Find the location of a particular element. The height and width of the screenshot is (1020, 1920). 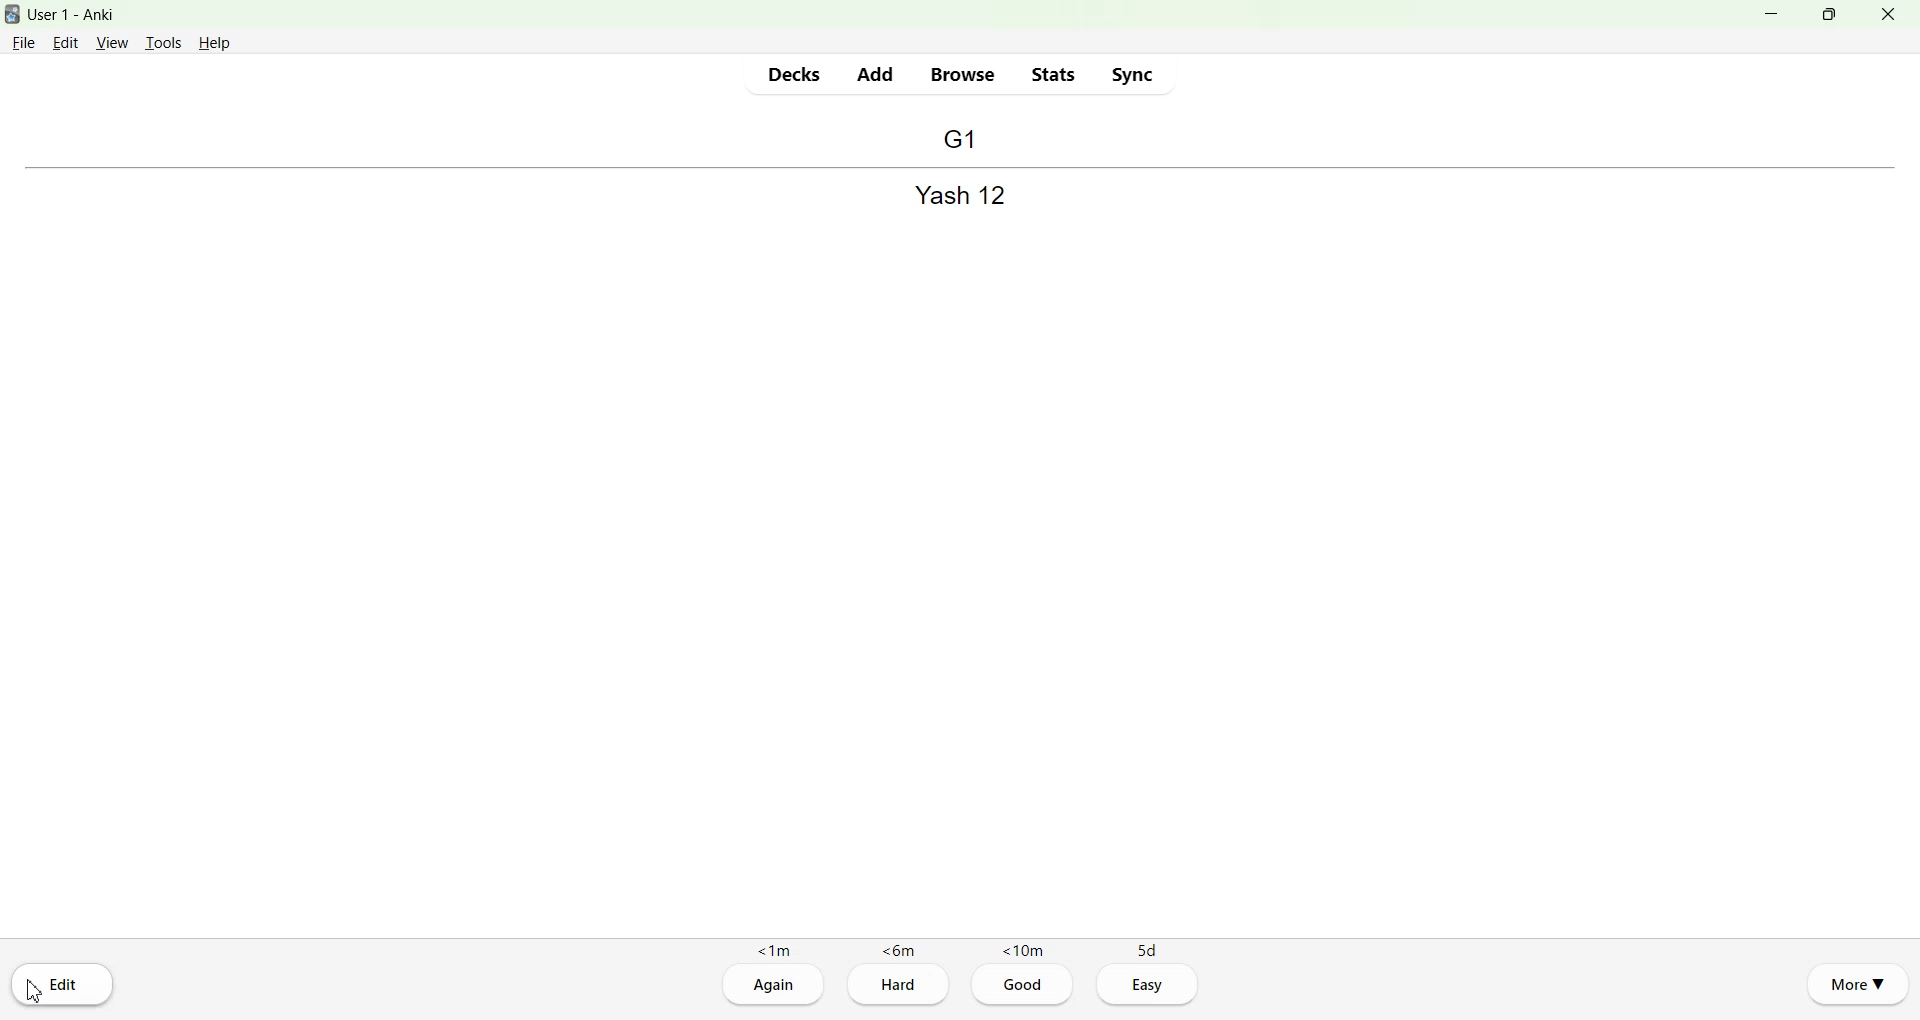

Help is located at coordinates (215, 43).